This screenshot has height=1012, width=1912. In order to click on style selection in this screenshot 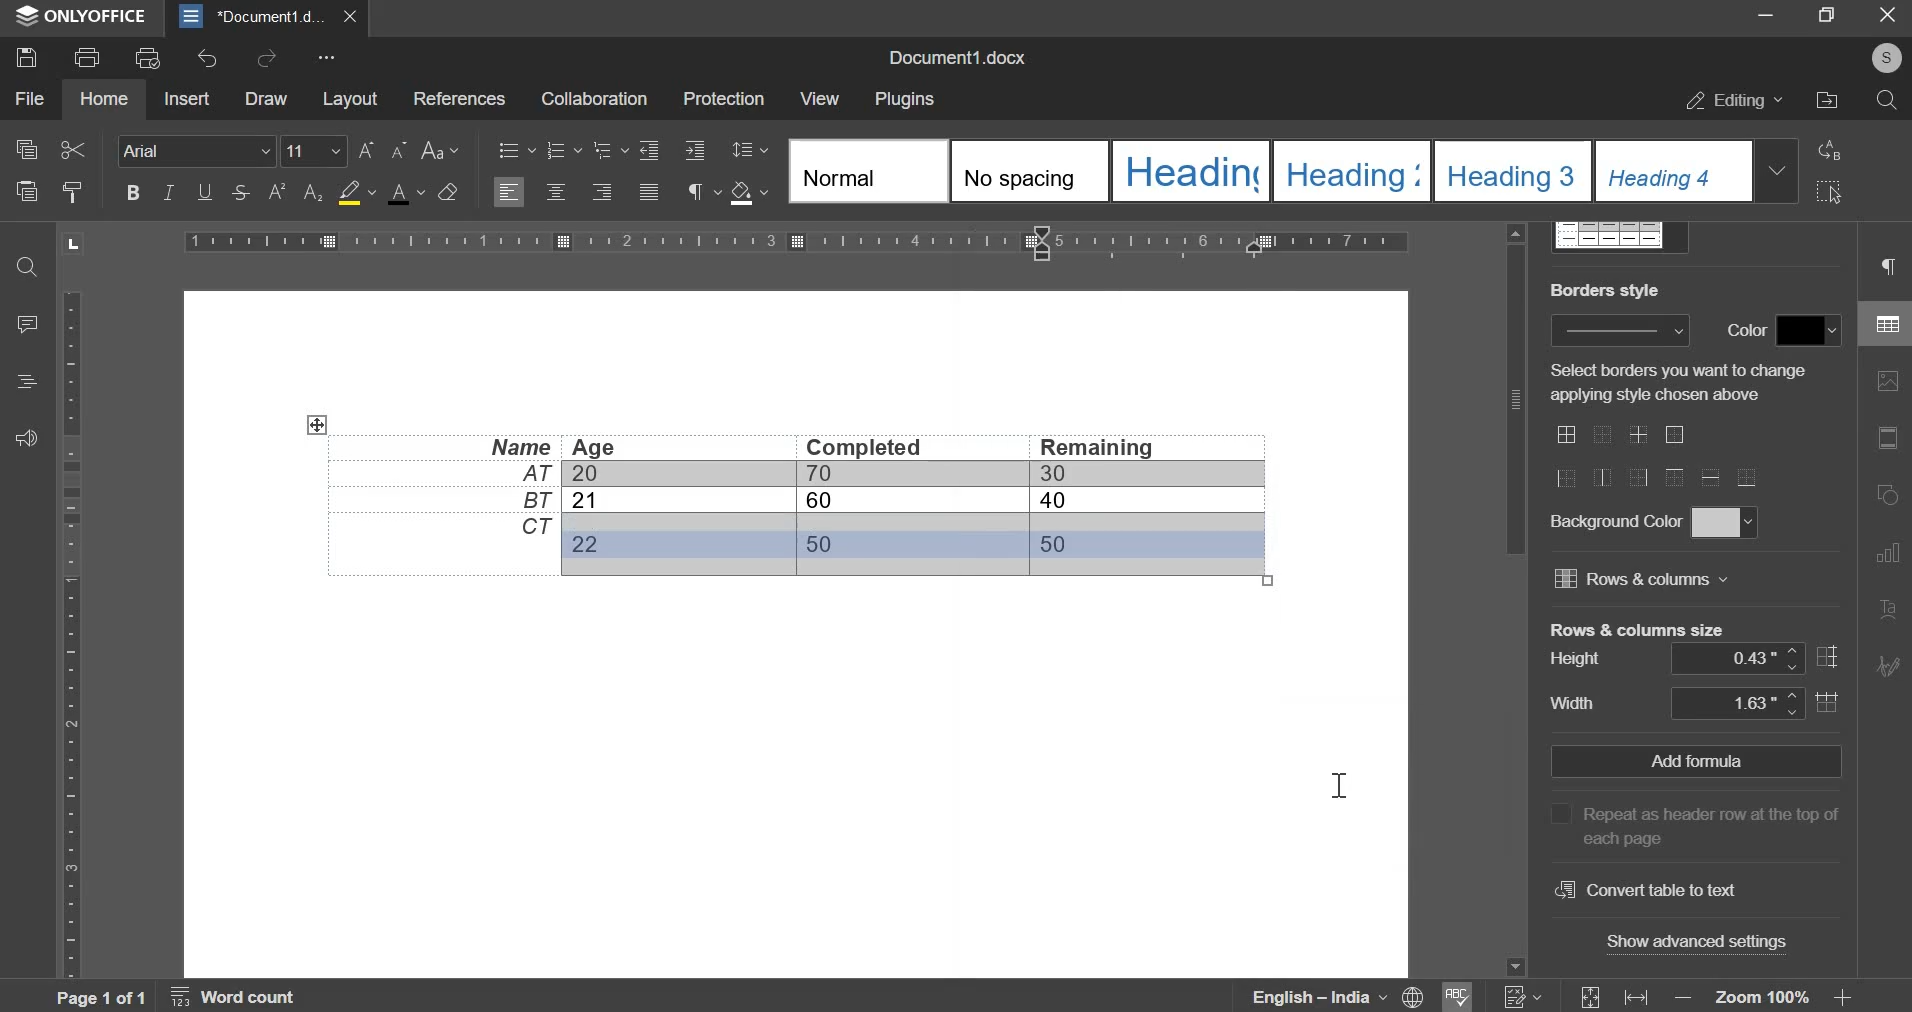, I will do `click(1294, 171)`.